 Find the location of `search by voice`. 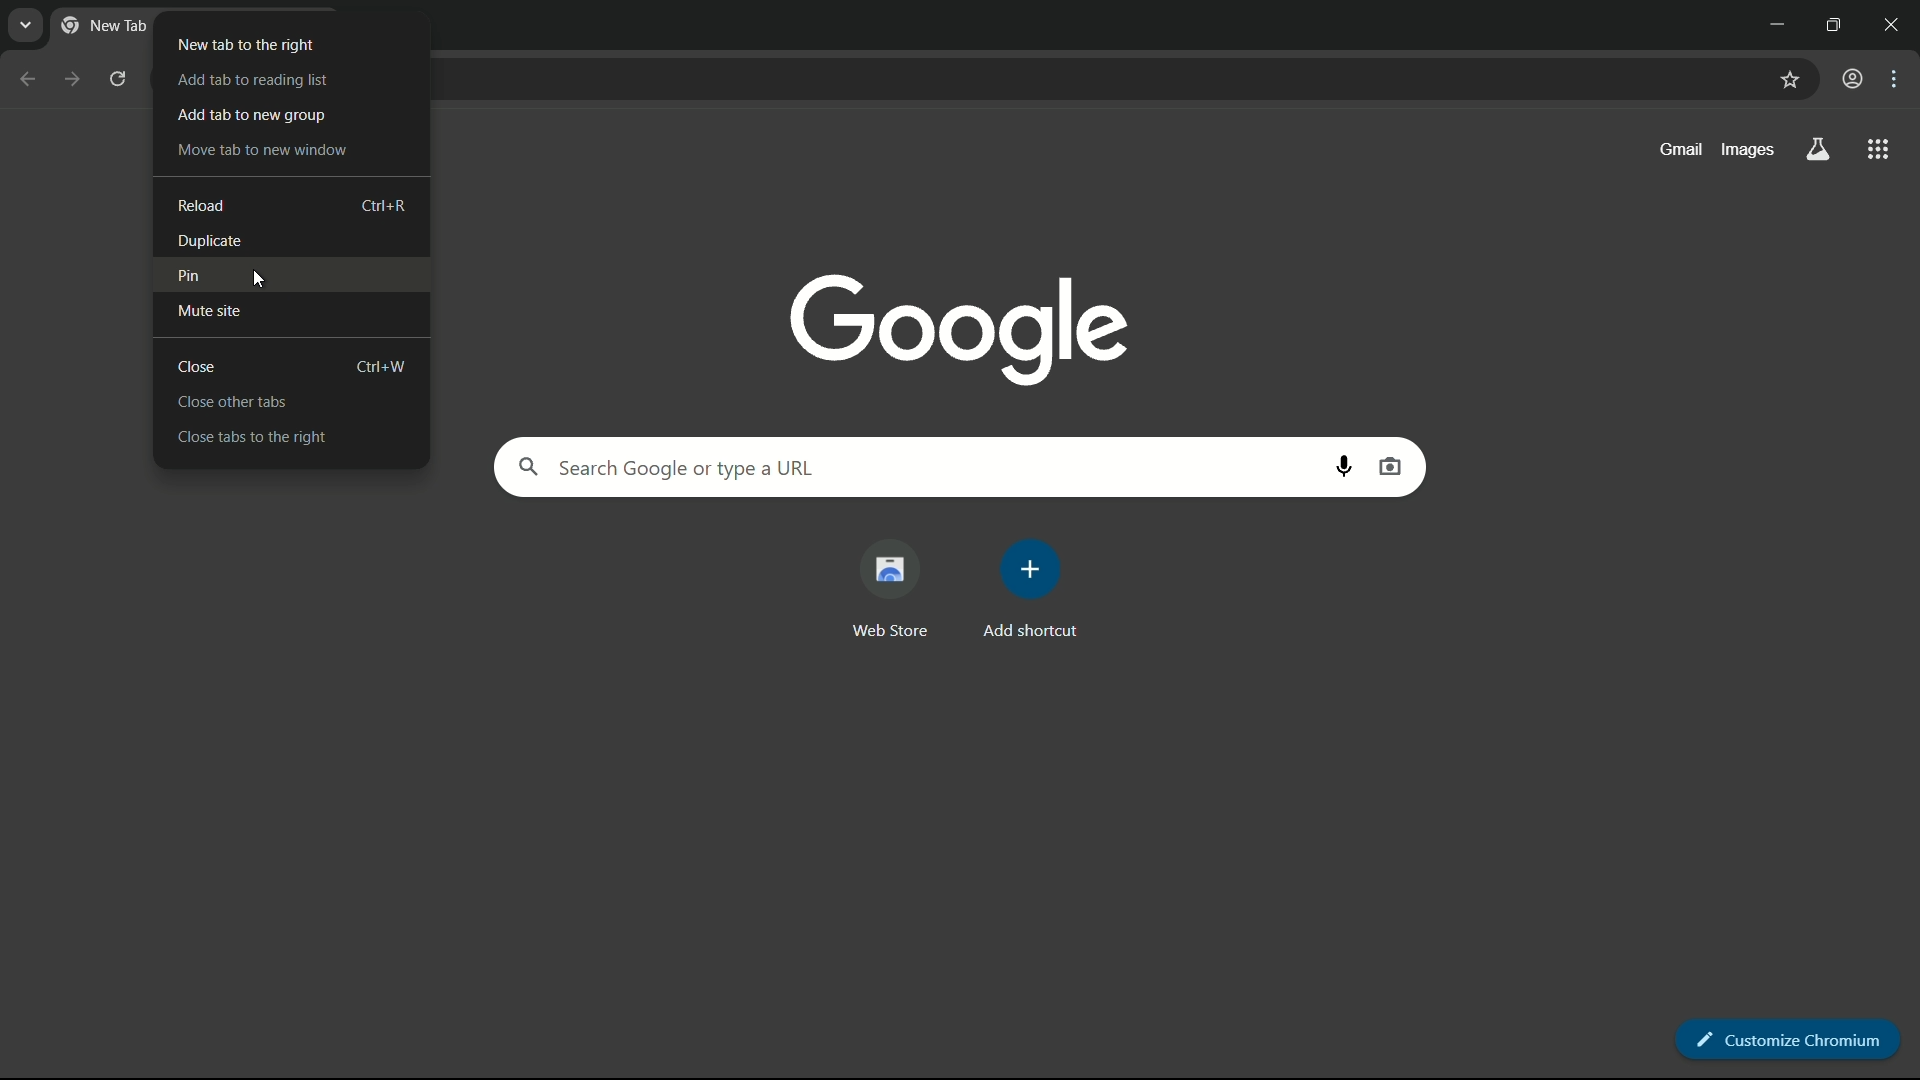

search by voice is located at coordinates (1349, 469).